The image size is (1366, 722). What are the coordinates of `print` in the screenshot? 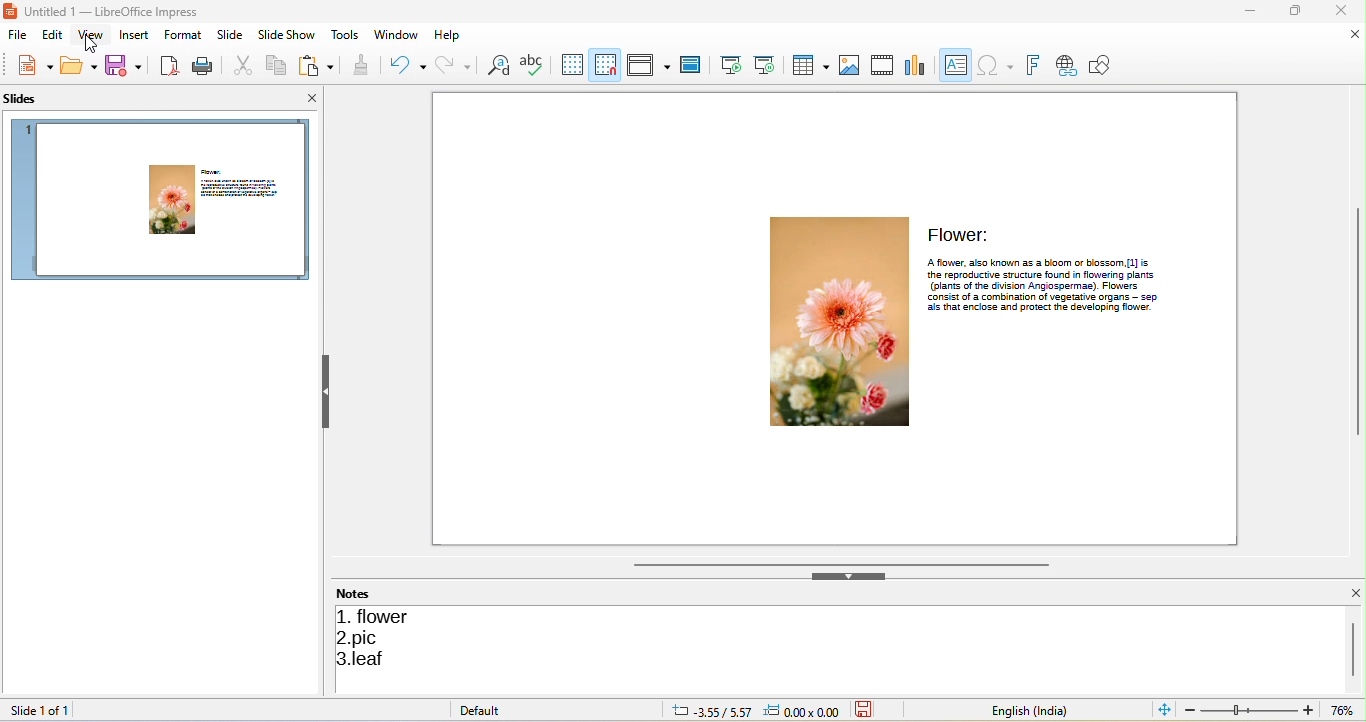 It's located at (204, 64).